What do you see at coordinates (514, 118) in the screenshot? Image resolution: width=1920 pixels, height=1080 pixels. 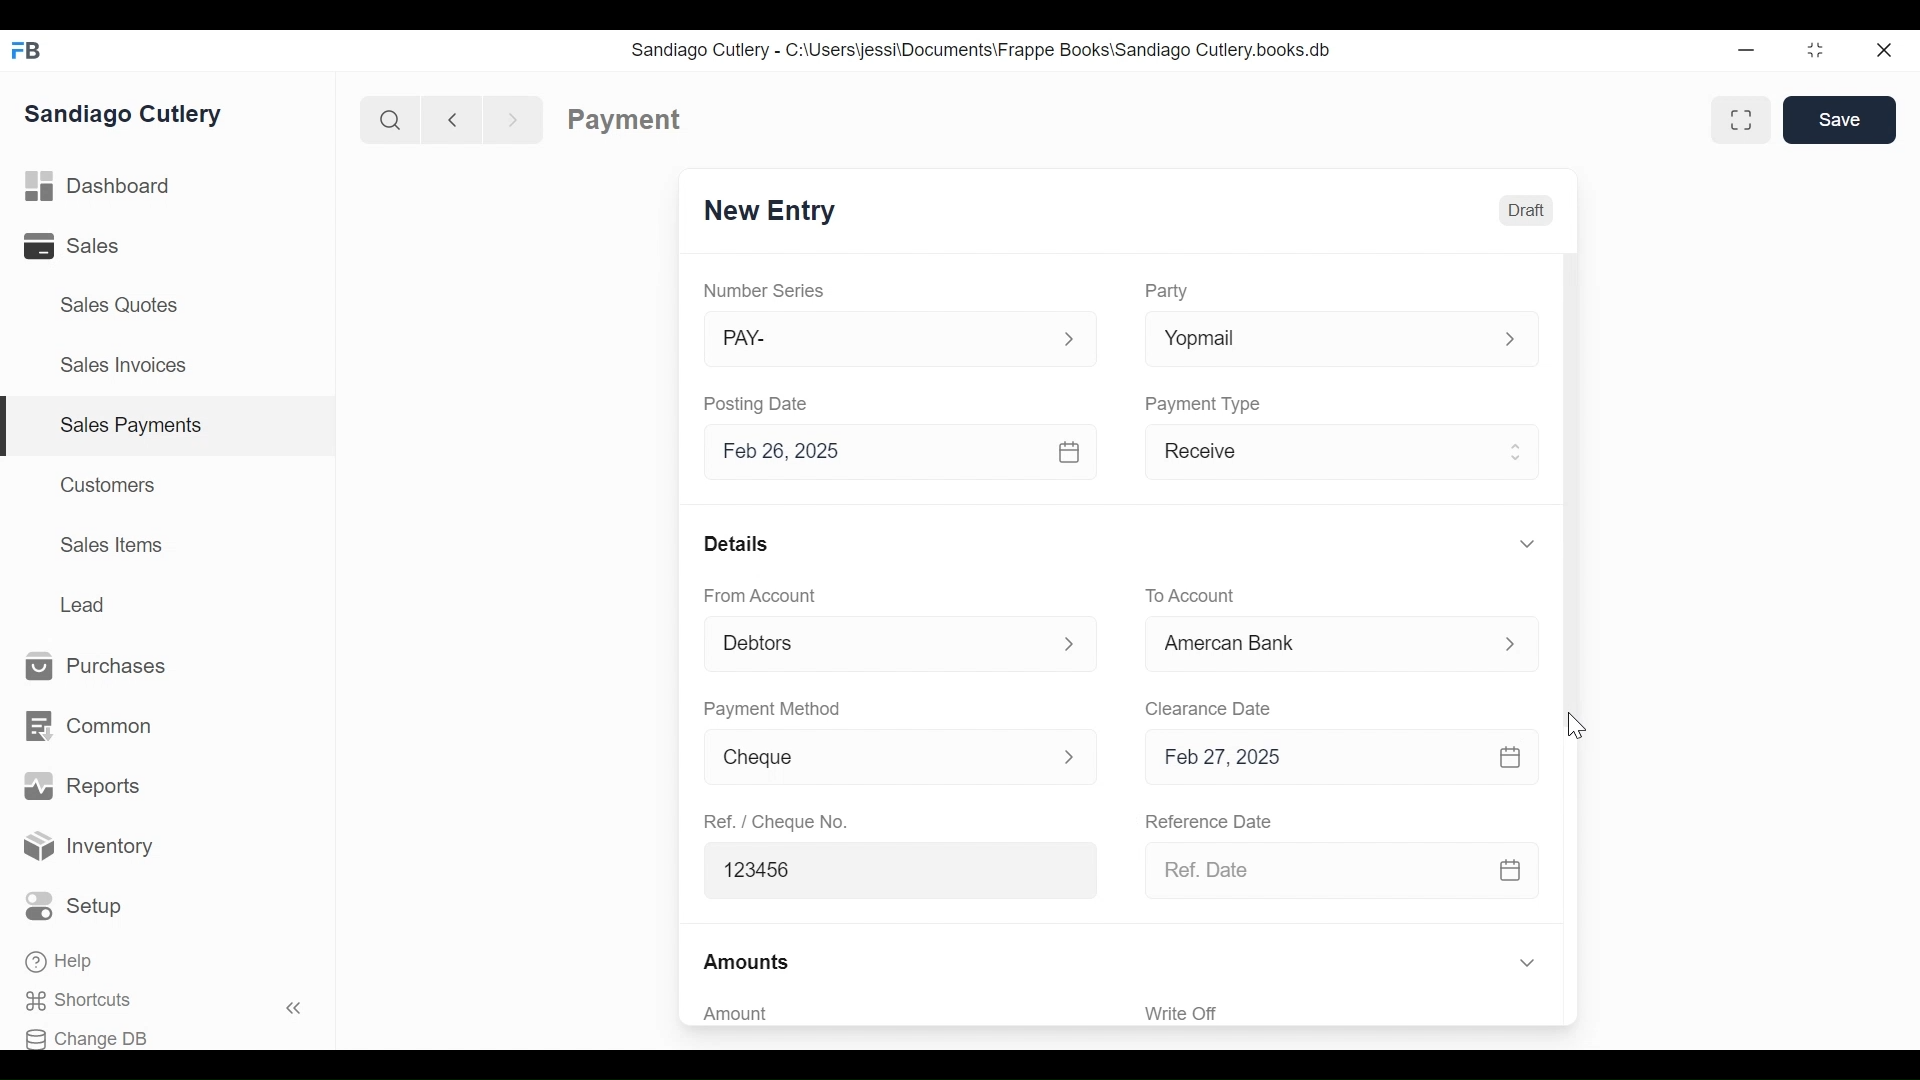 I see `Navigate forward` at bounding box center [514, 118].